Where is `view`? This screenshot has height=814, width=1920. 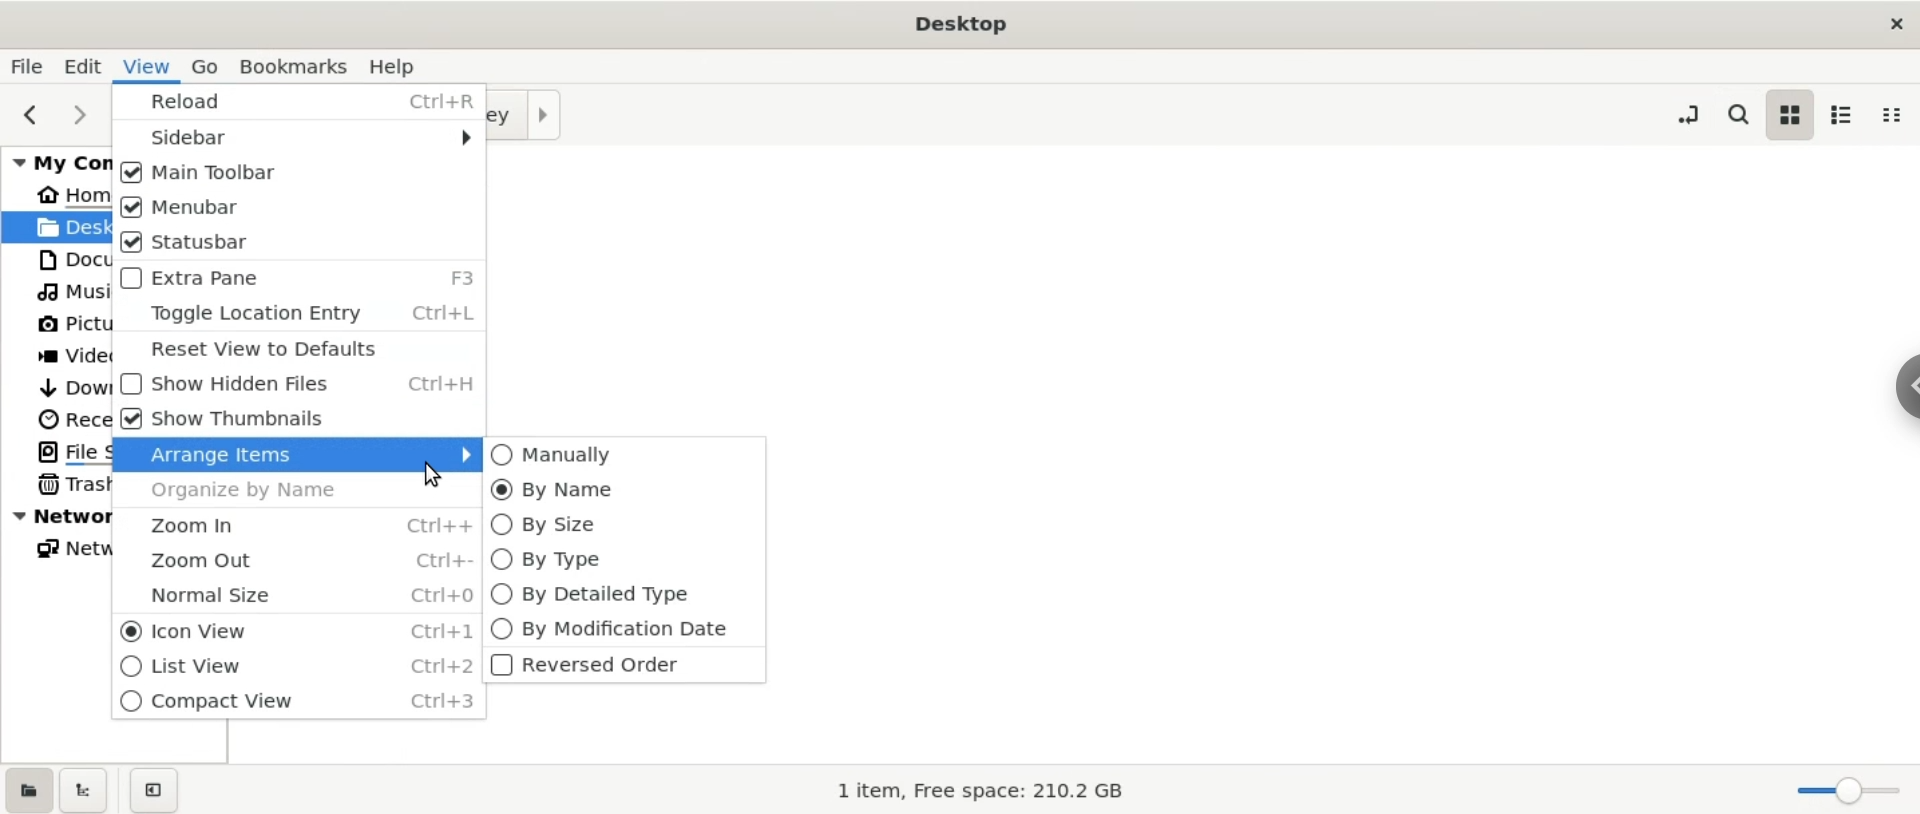 view is located at coordinates (151, 68).